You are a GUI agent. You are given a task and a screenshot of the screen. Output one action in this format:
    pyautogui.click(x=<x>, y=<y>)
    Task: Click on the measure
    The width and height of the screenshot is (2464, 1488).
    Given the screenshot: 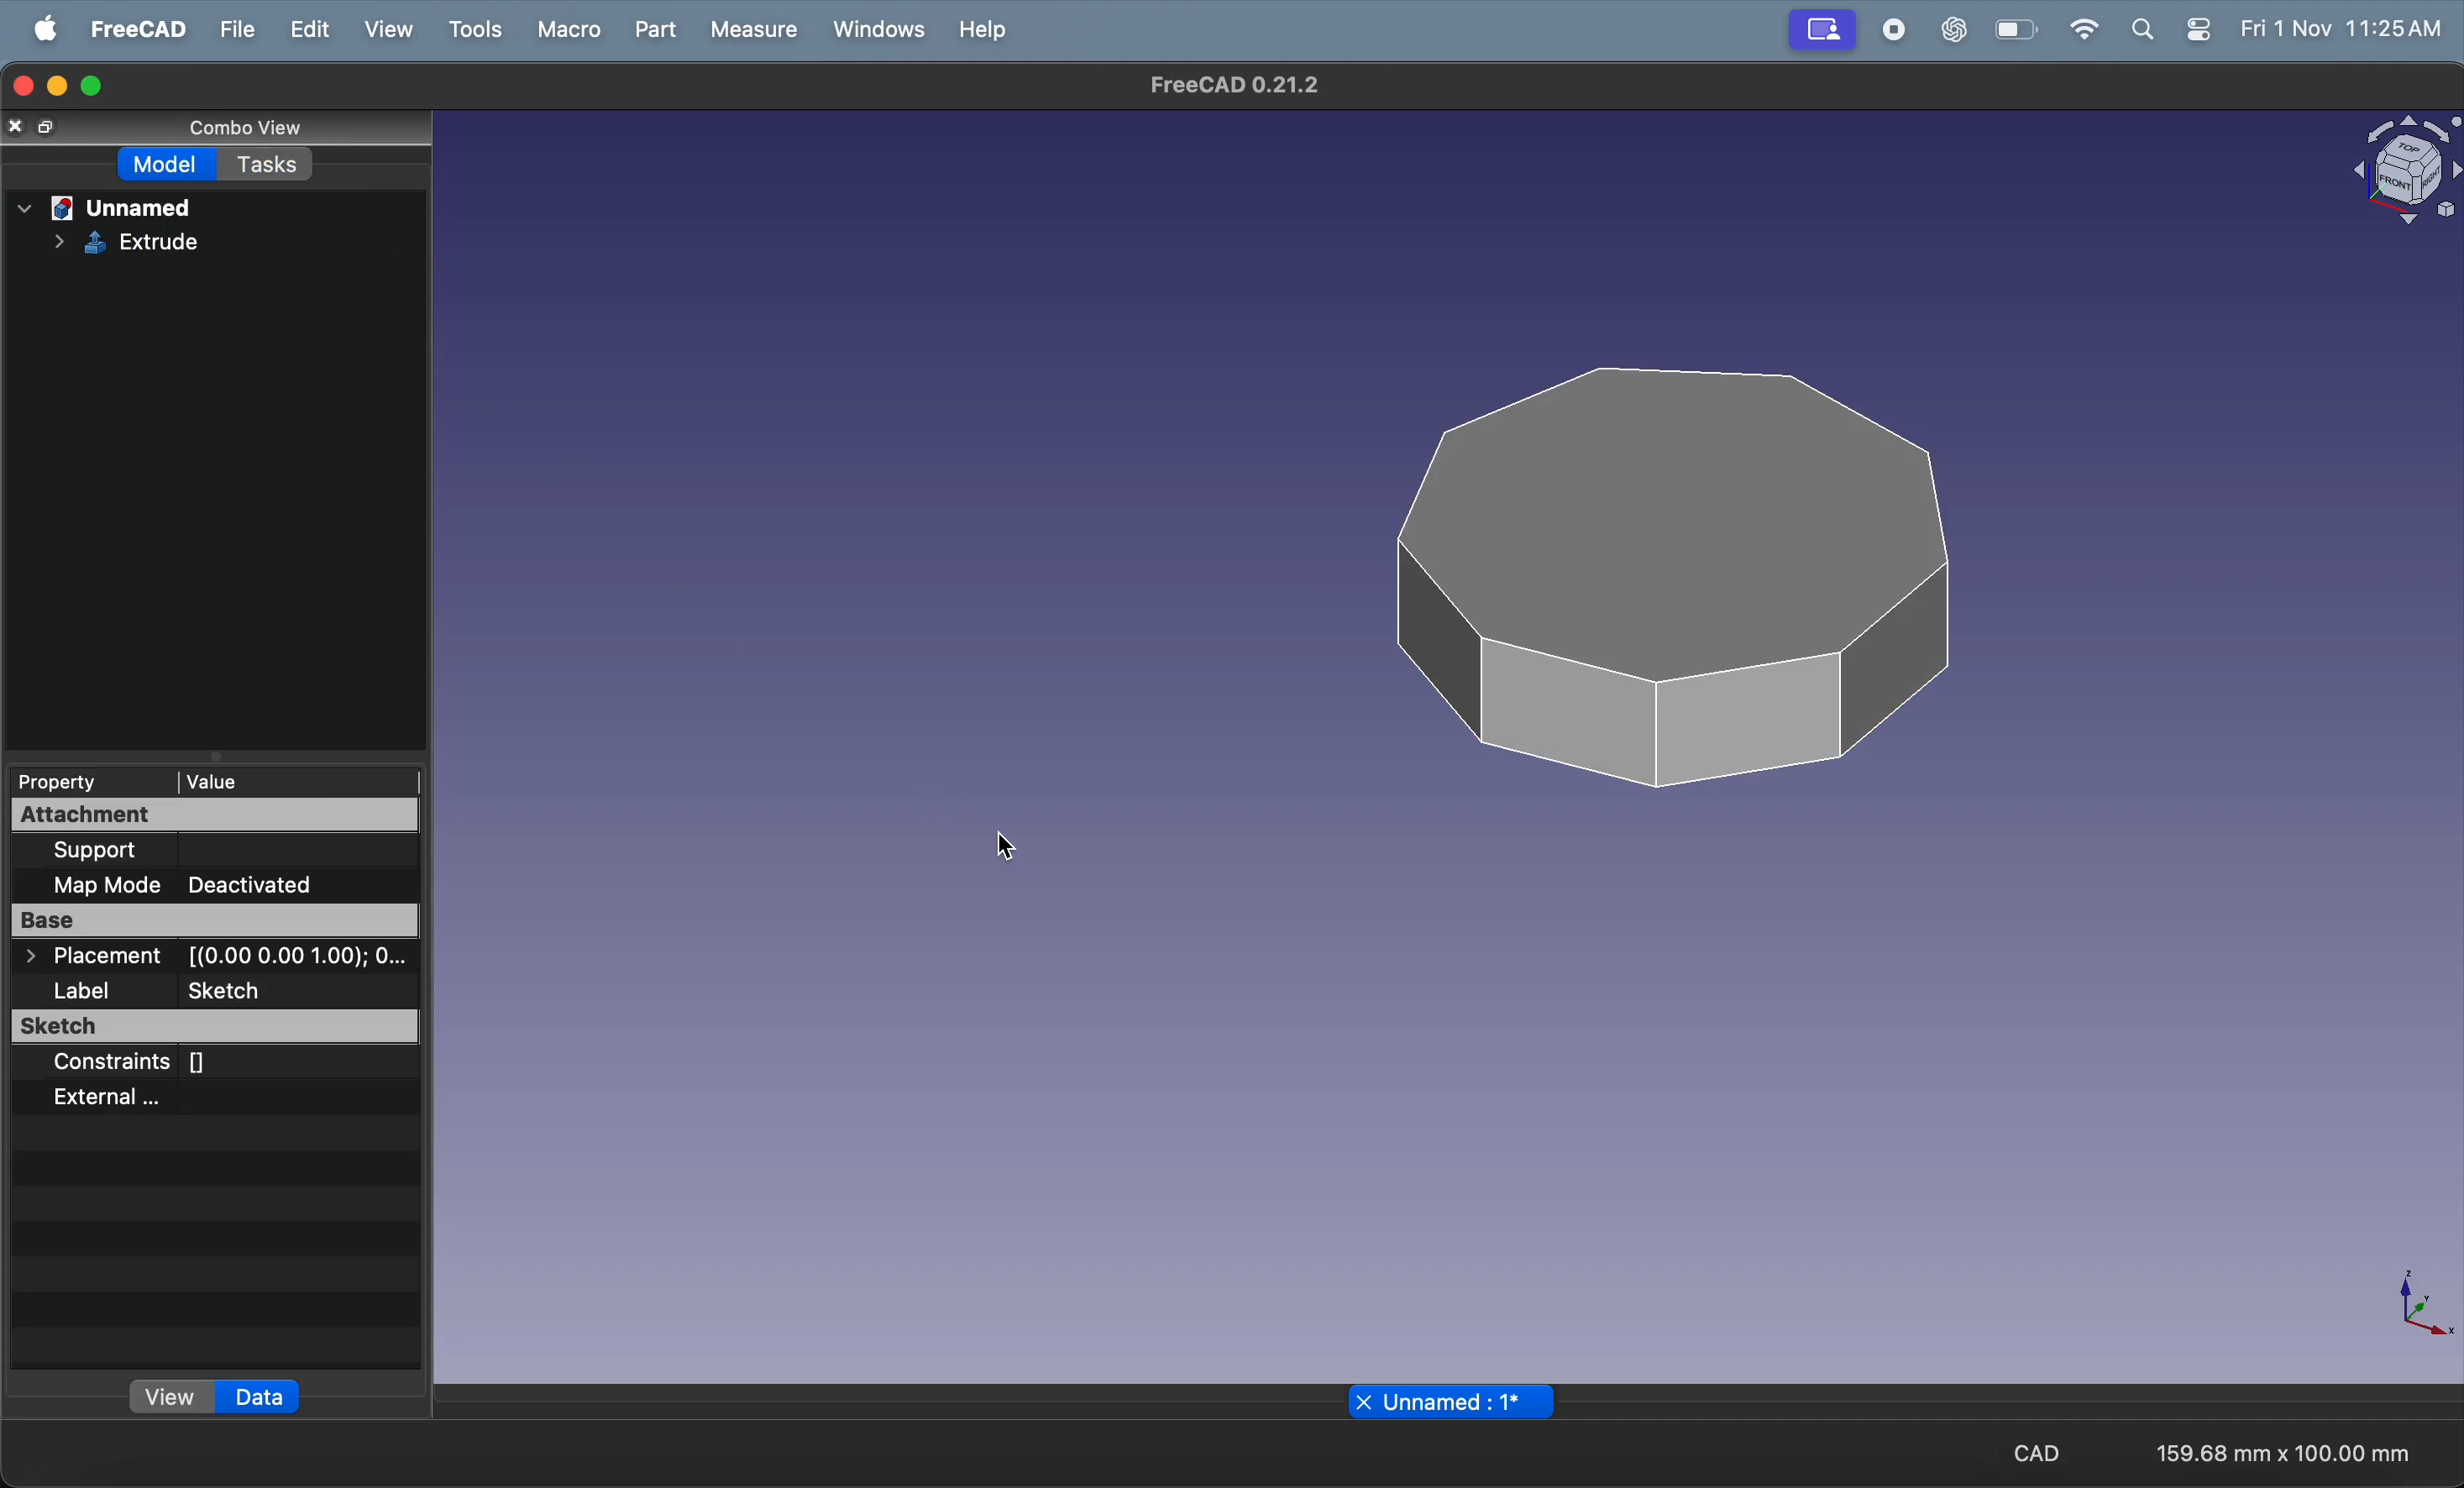 What is the action you would take?
    pyautogui.click(x=752, y=30)
    